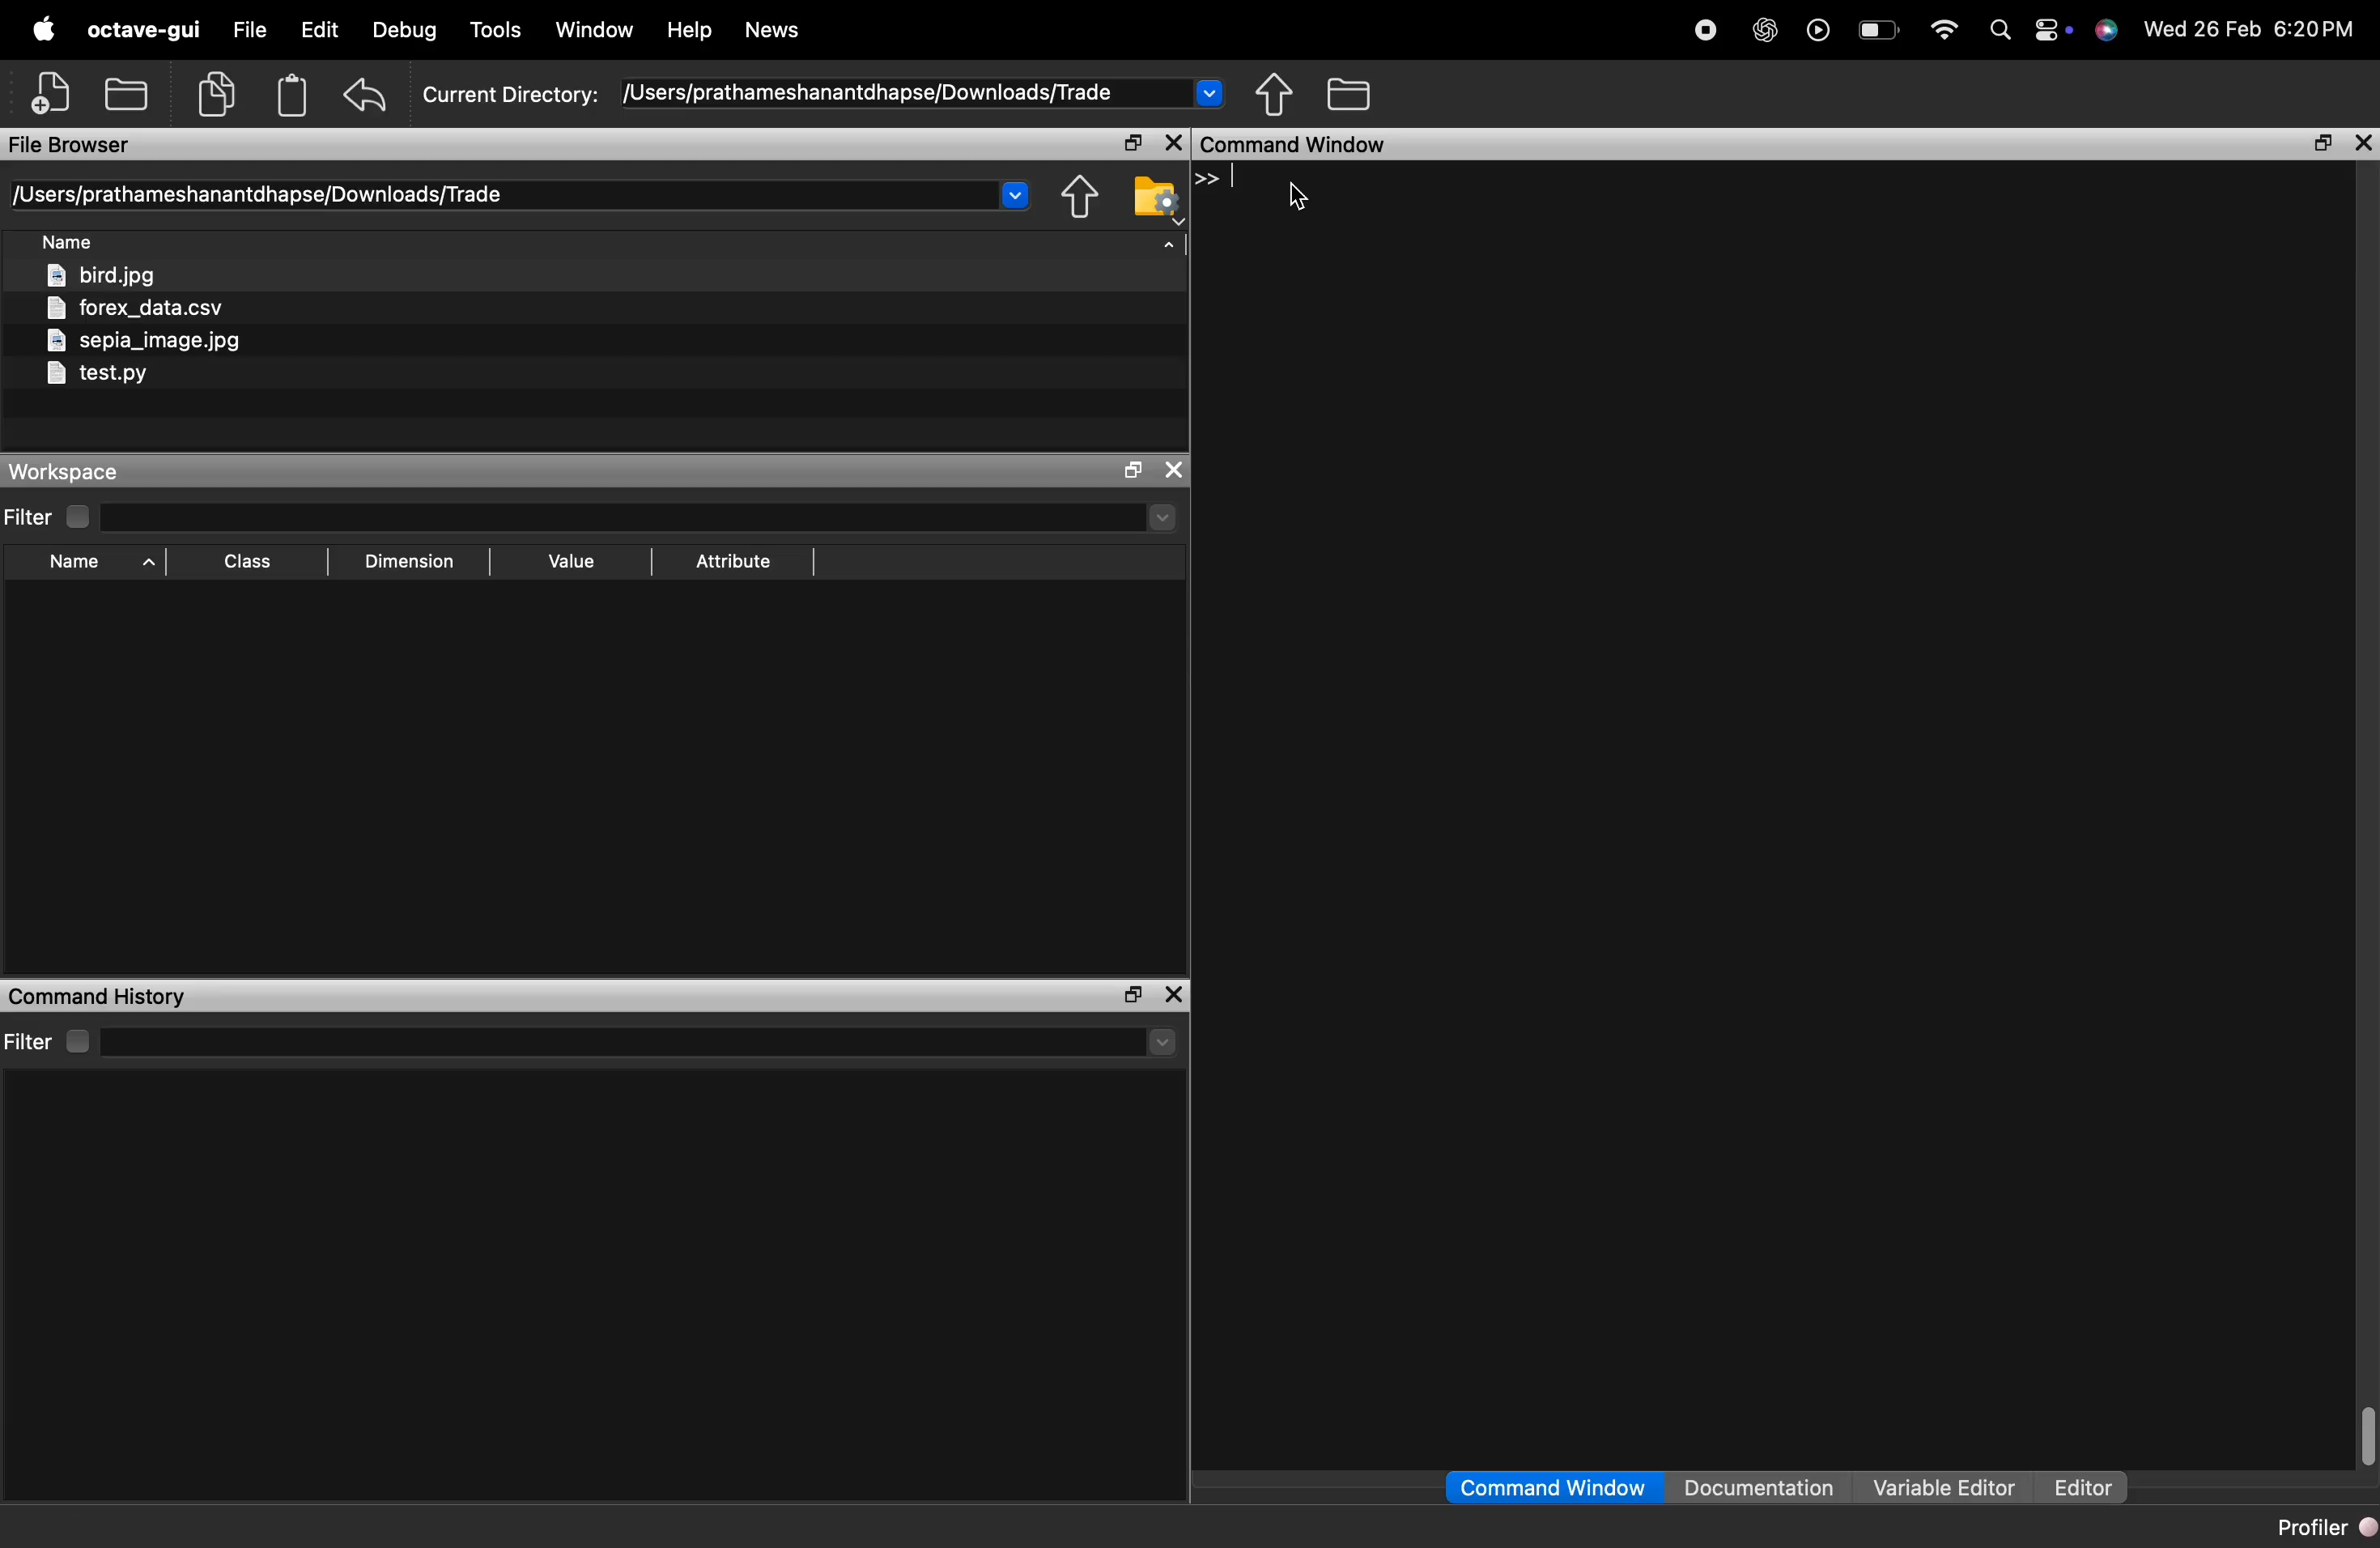  Describe the element at coordinates (2365, 145) in the screenshot. I see `close` at that location.